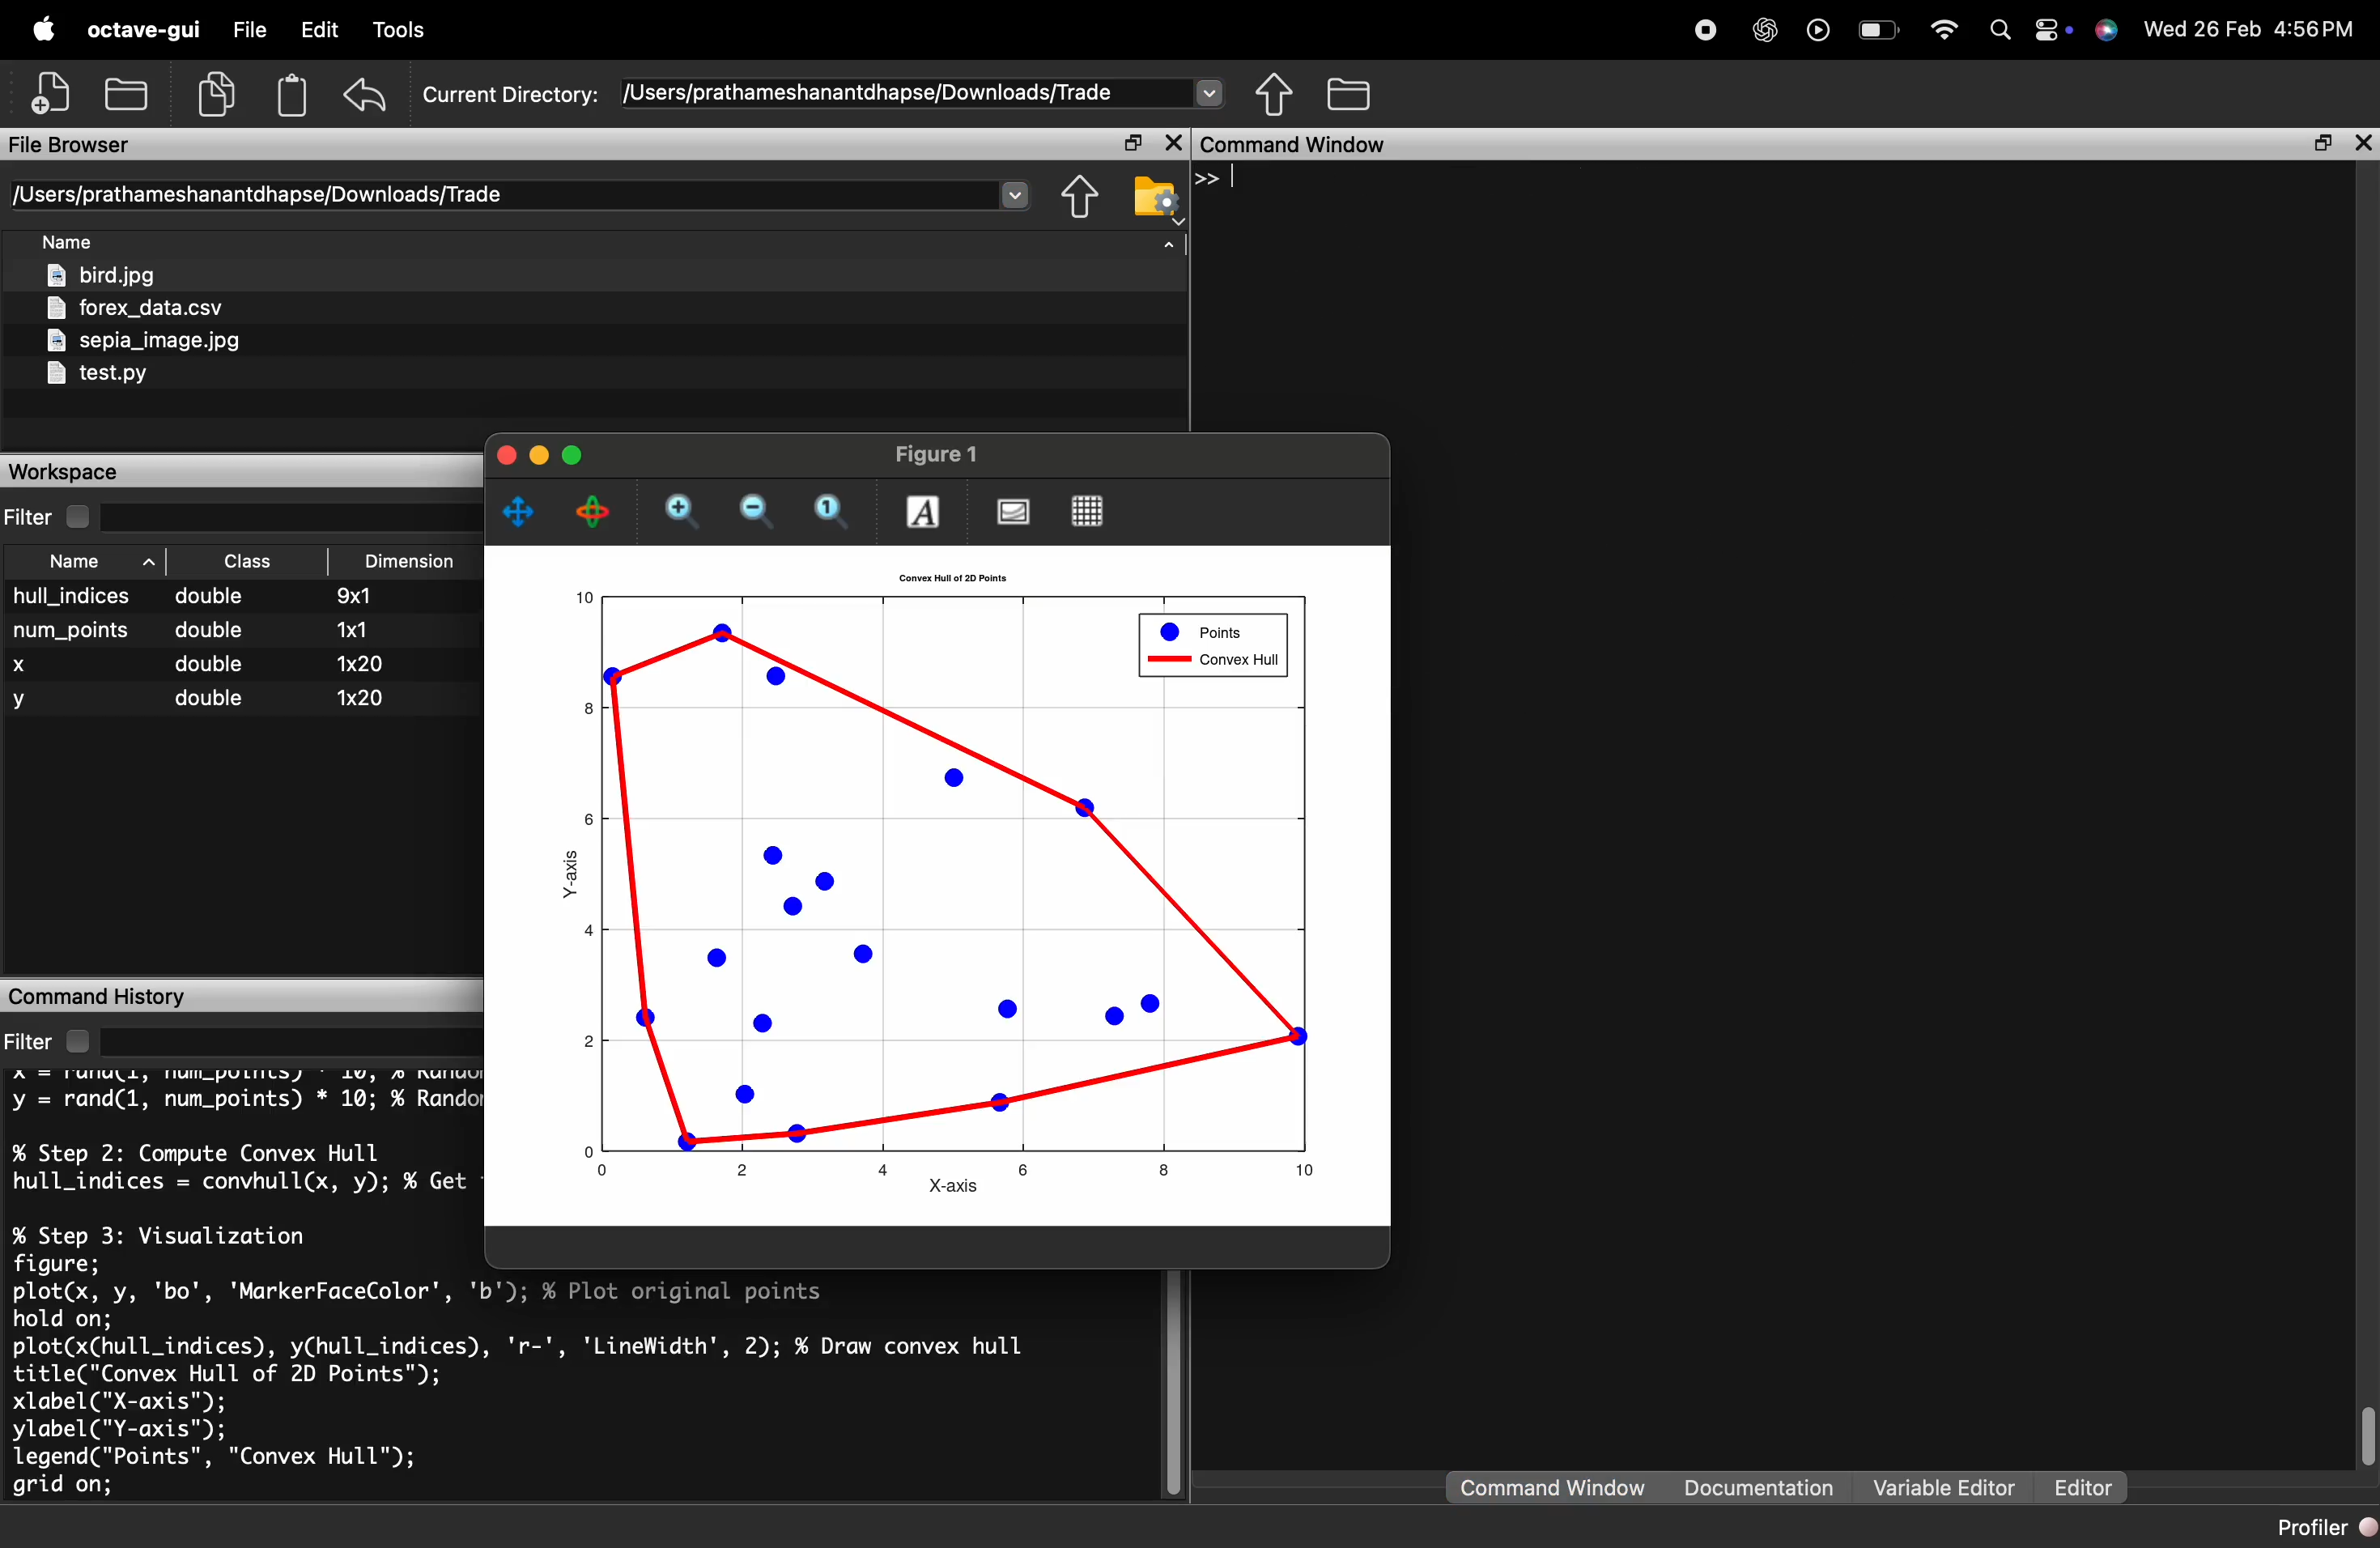 The width and height of the screenshot is (2380, 1548). What do you see at coordinates (685, 511) in the screenshot?
I see `zoom in` at bounding box center [685, 511].